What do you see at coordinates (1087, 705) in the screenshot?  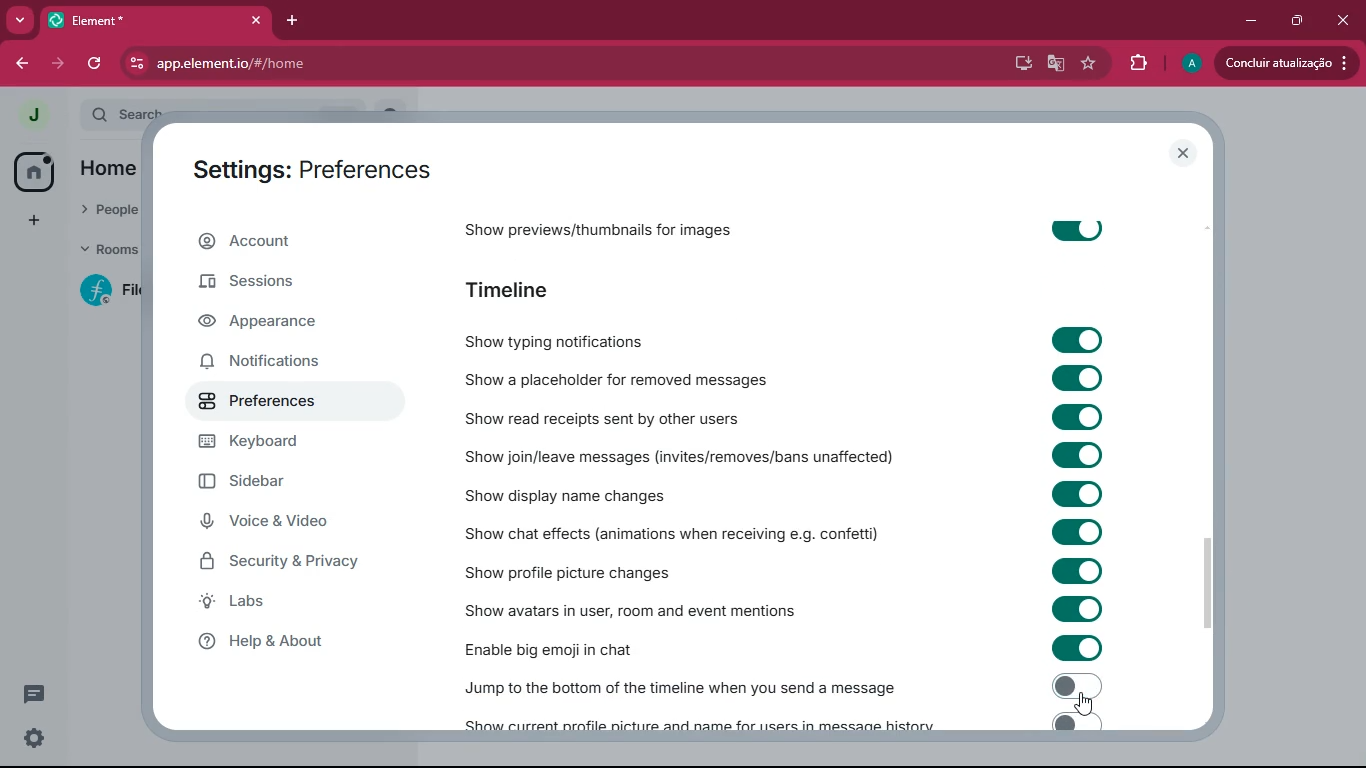 I see `cursor on toggle on ` at bounding box center [1087, 705].